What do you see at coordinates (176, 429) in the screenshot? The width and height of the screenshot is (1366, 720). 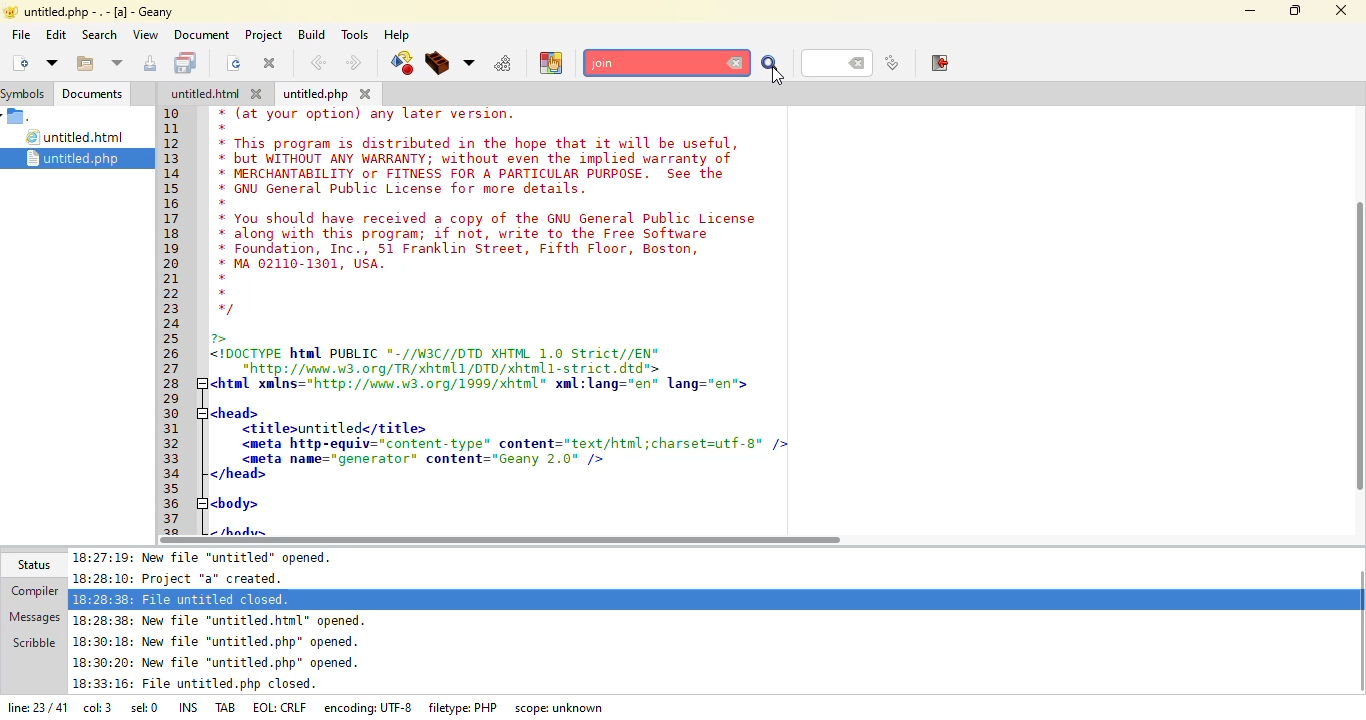 I see `31` at bounding box center [176, 429].